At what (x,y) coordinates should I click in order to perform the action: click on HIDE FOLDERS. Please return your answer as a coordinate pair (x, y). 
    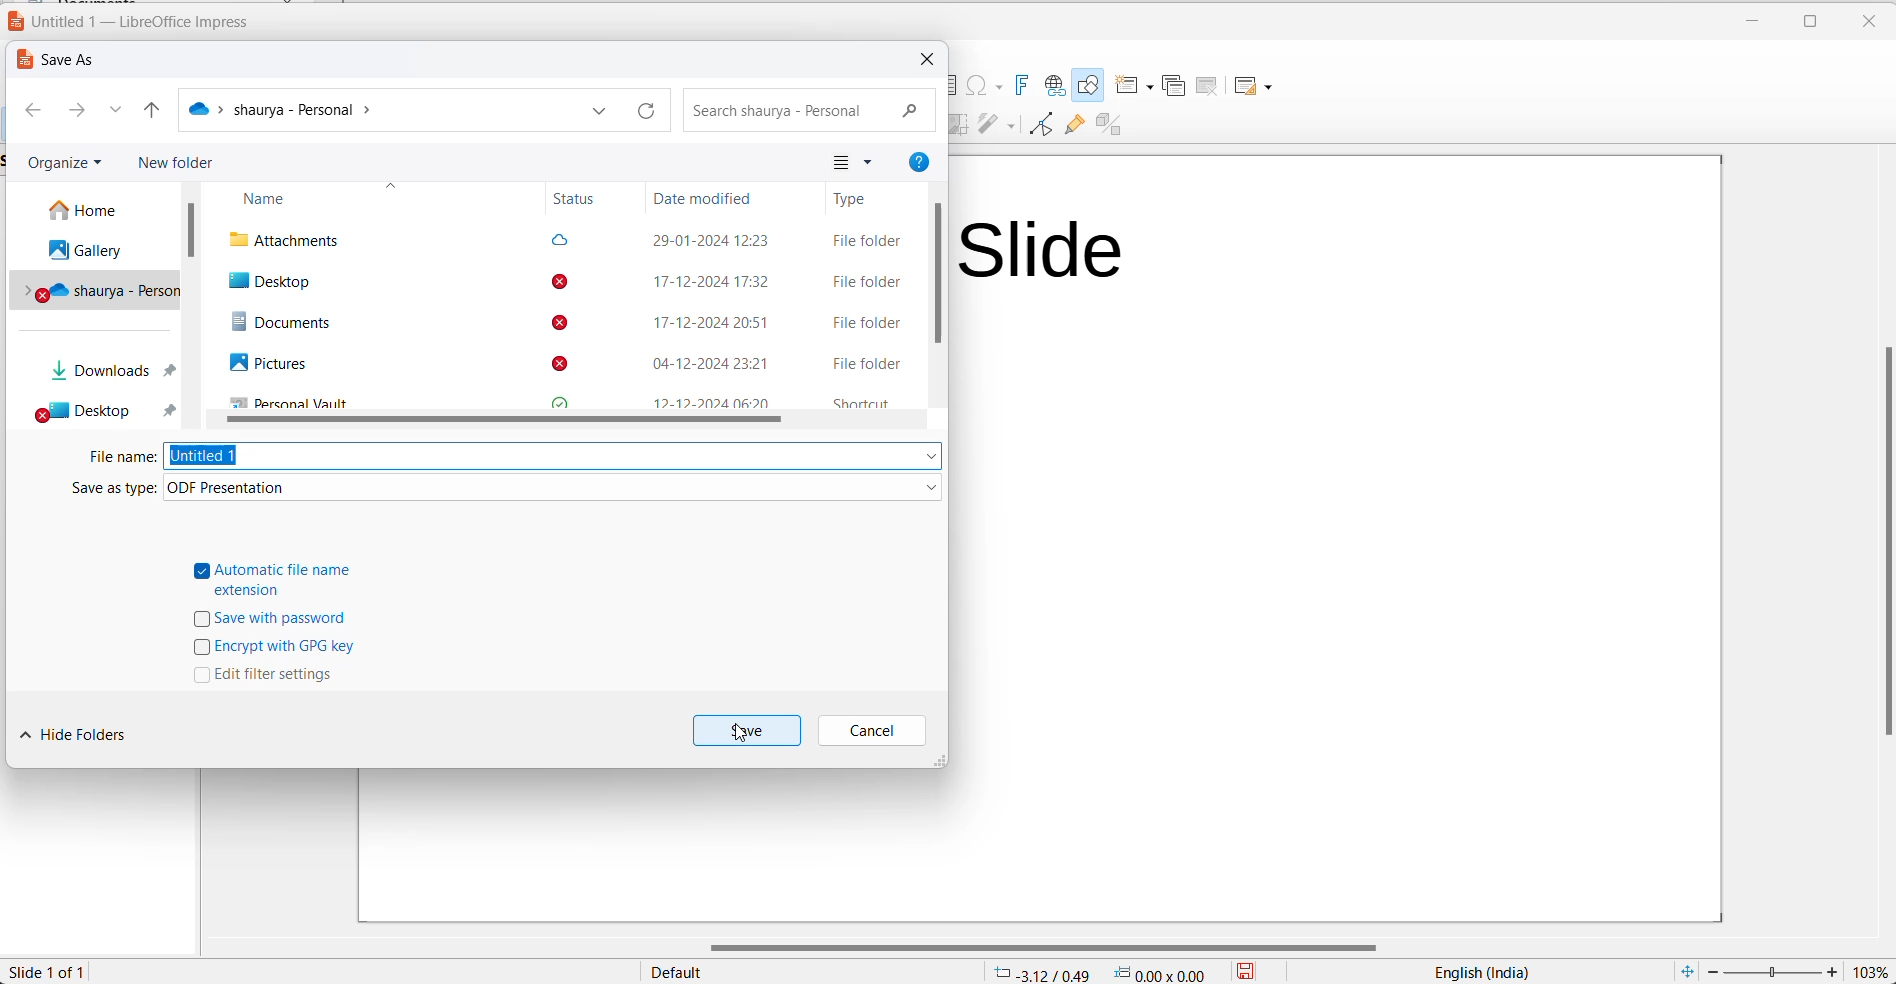
    Looking at the image, I should click on (82, 732).